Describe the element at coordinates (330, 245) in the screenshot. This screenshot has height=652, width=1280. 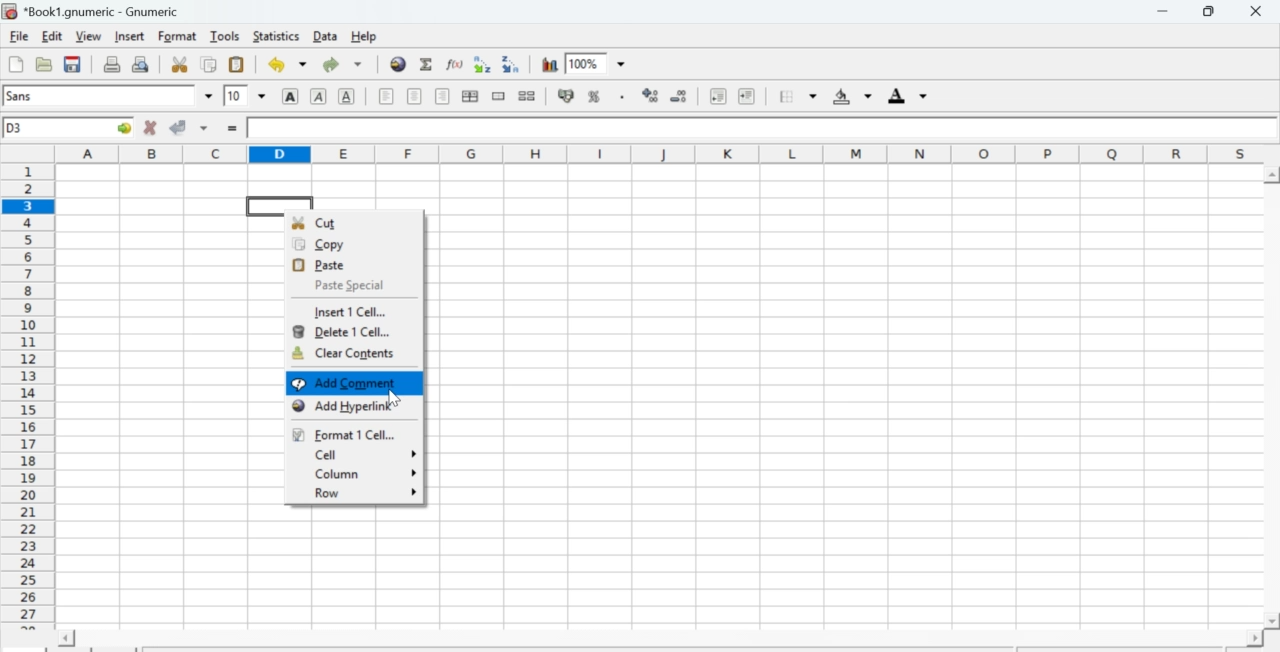
I see `Copy` at that location.